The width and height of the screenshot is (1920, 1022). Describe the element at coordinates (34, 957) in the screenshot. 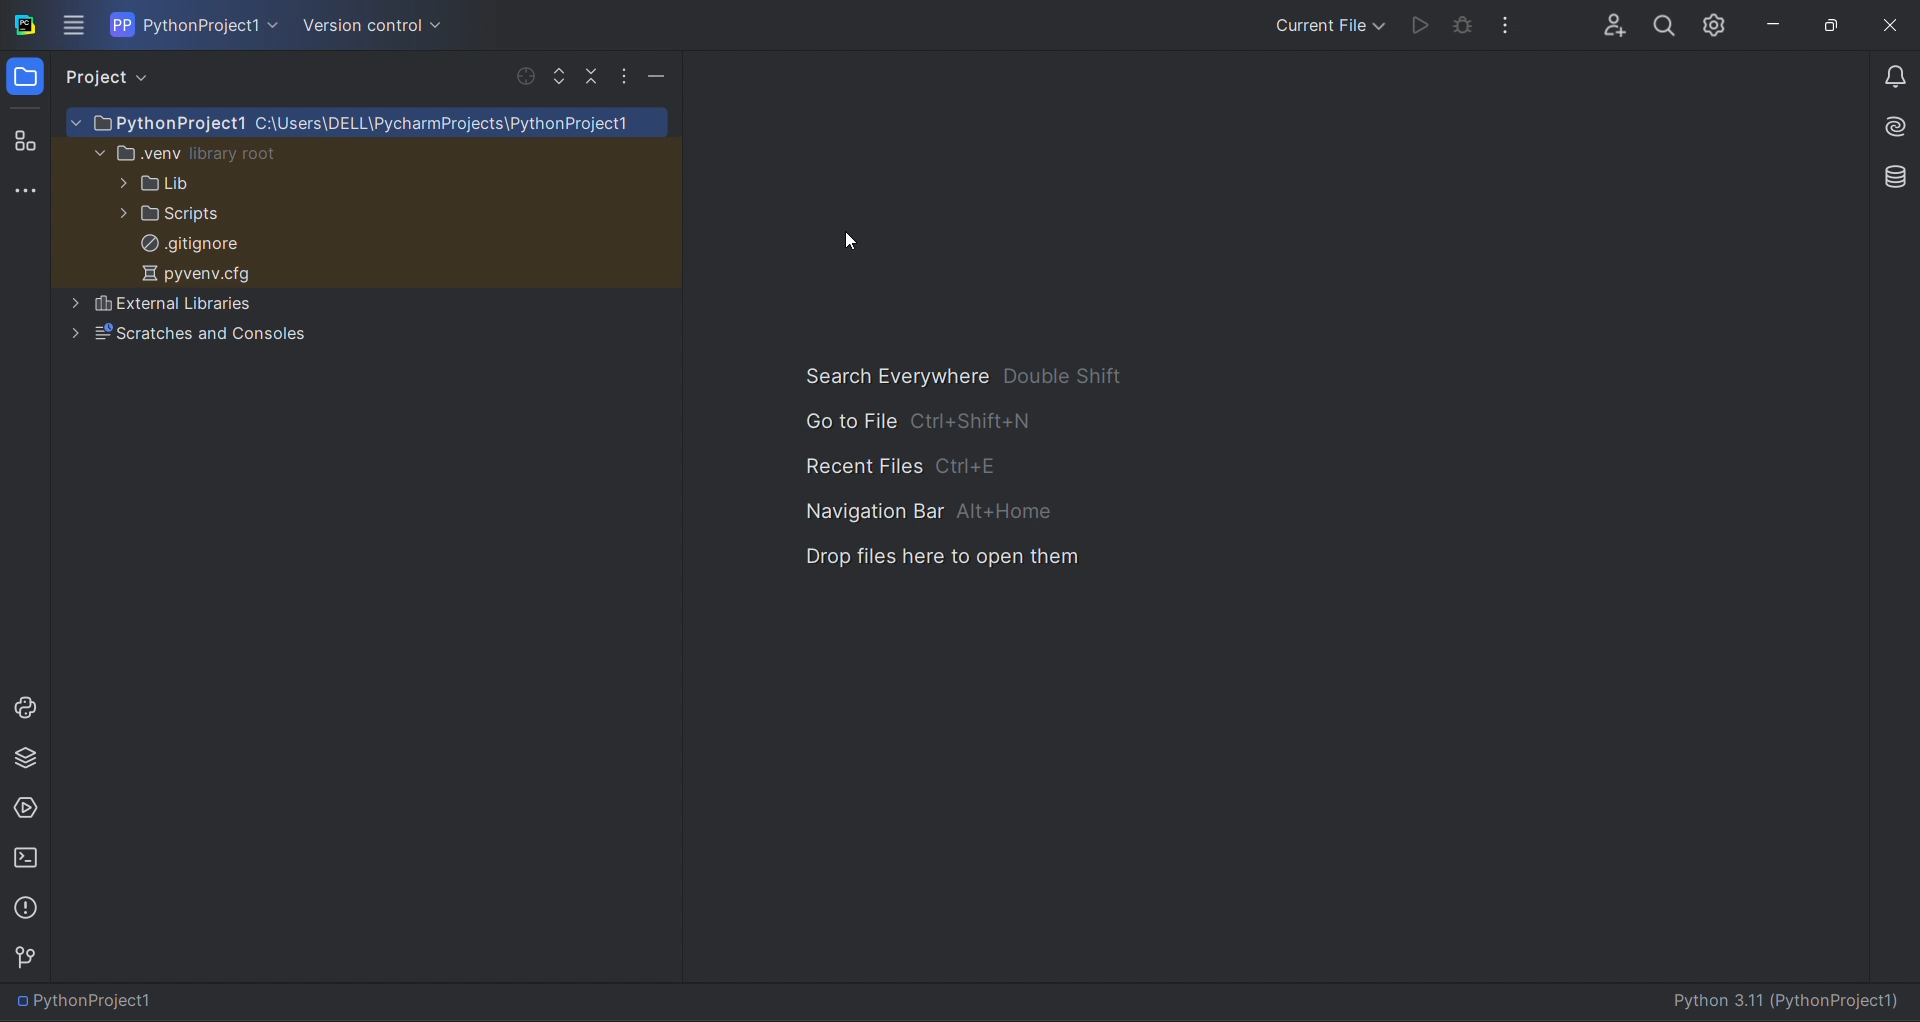

I see `version control` at that location.